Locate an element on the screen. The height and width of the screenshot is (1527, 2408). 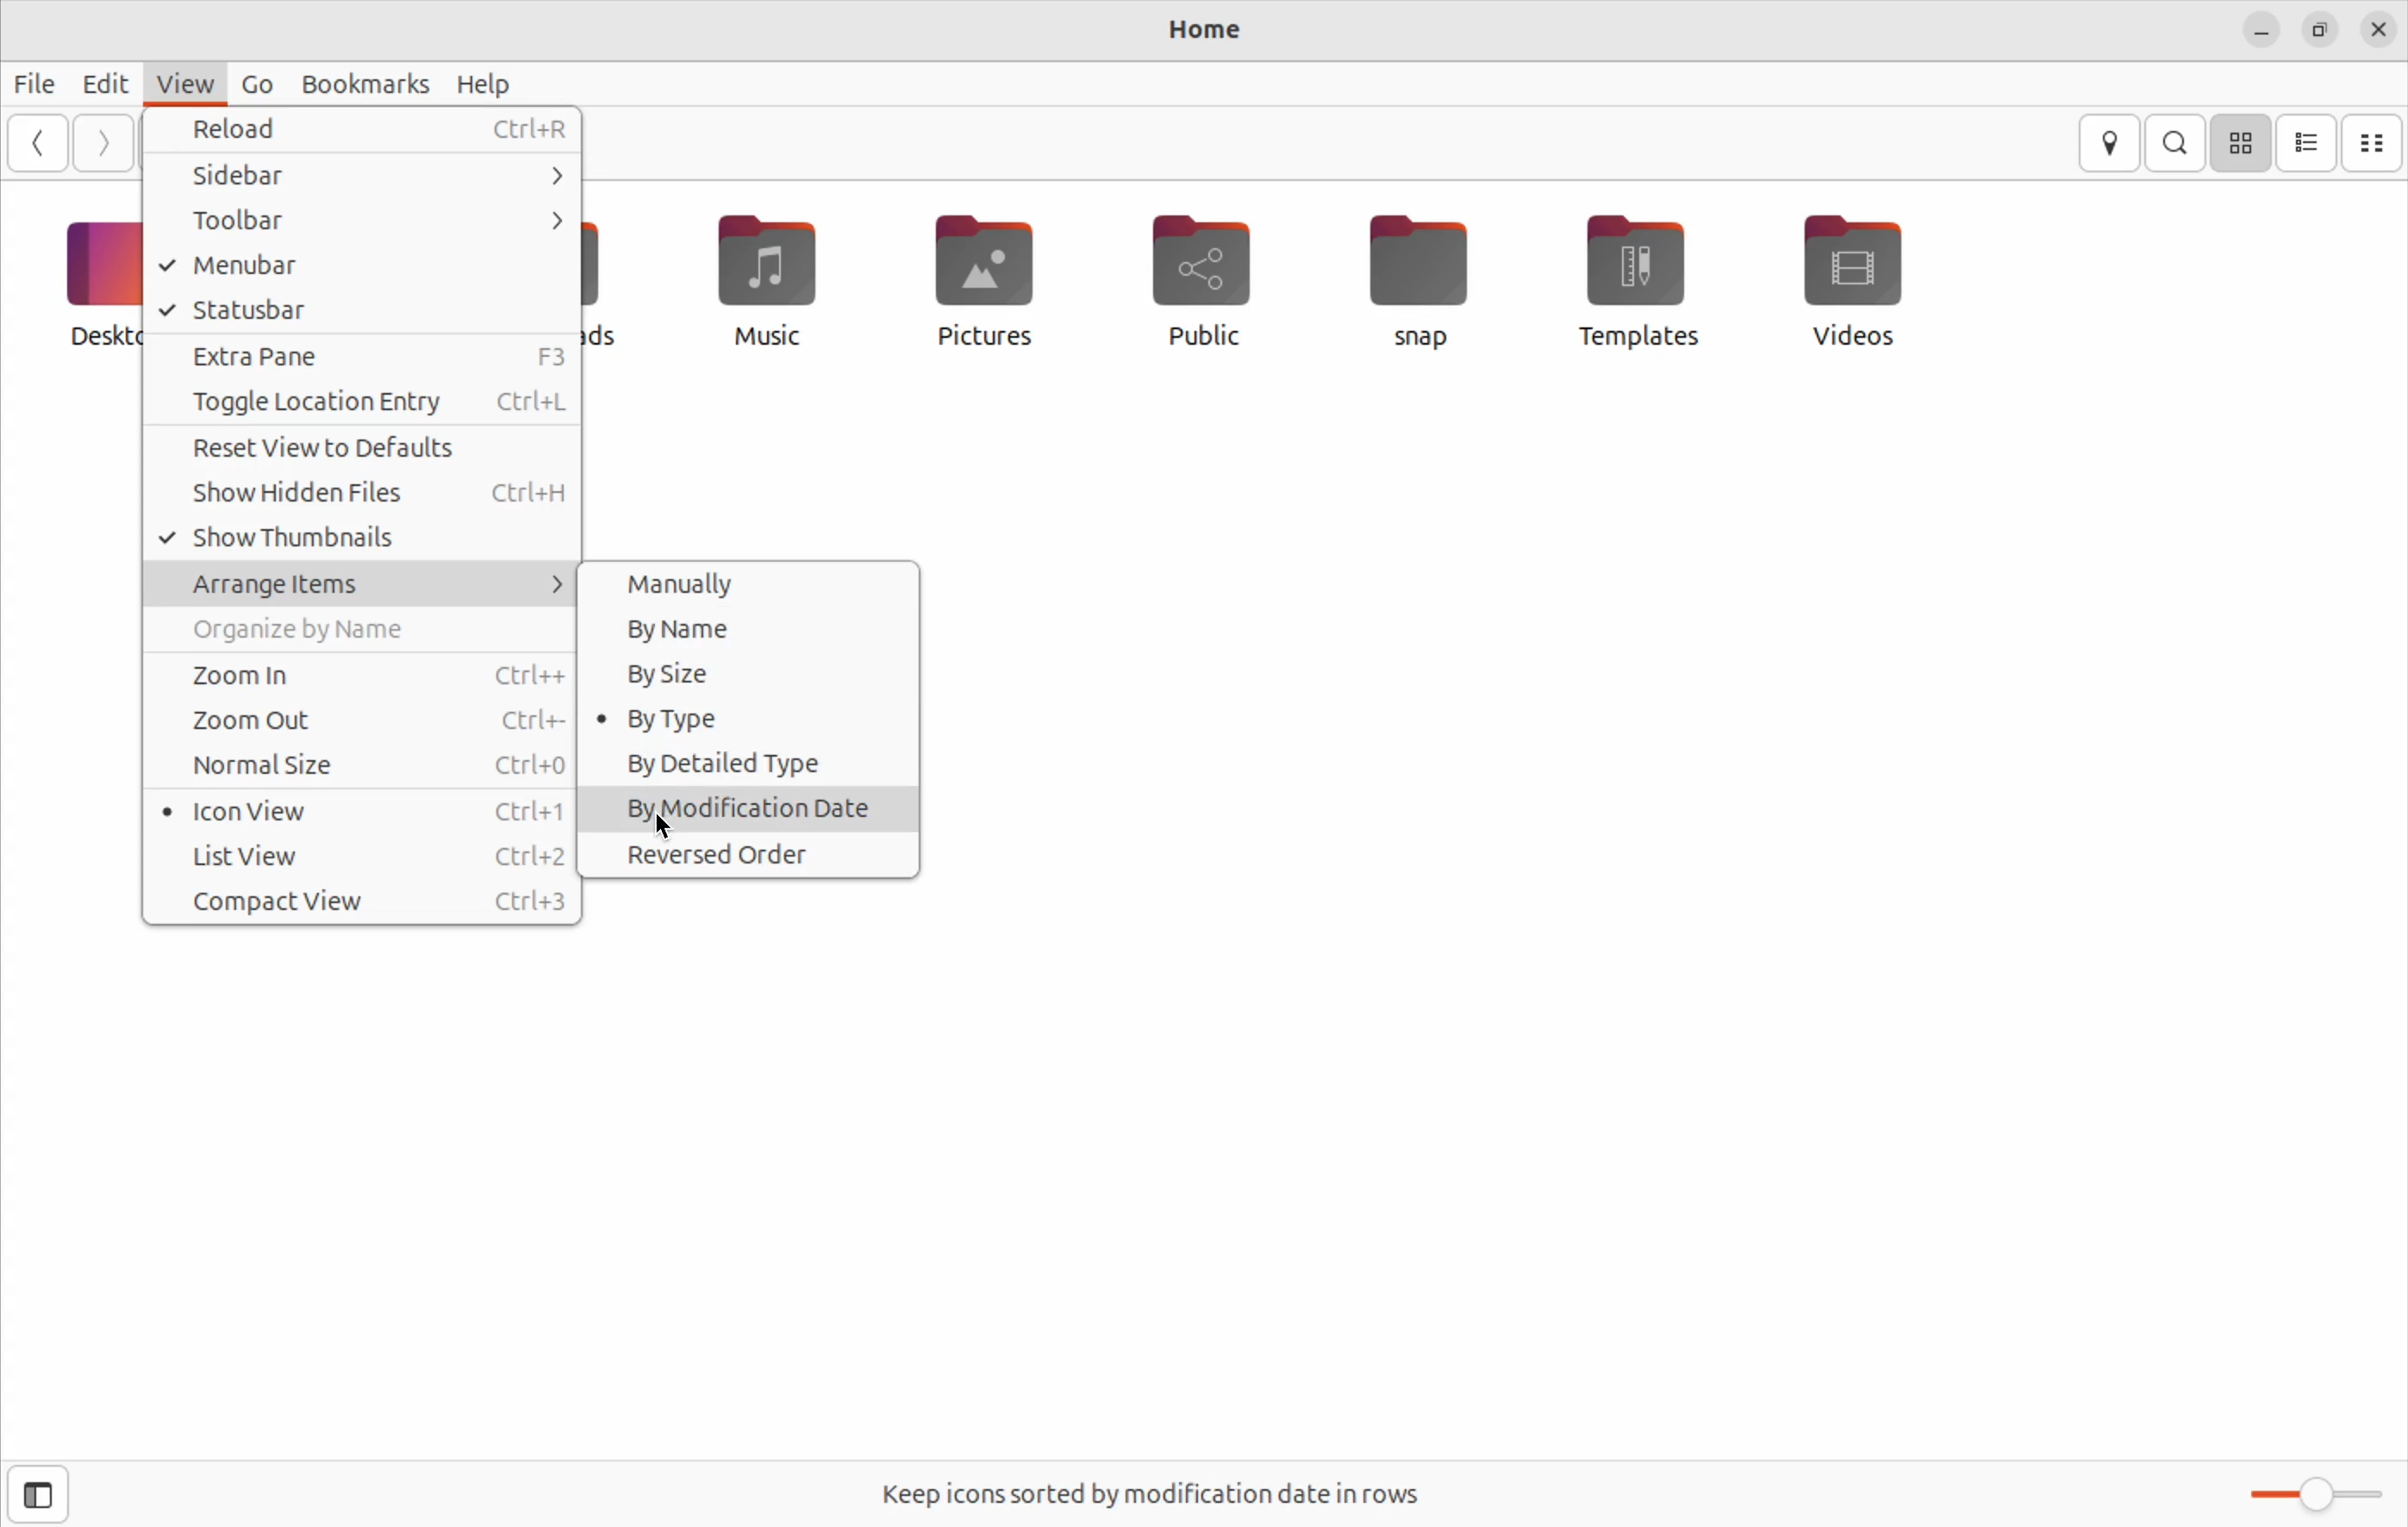
Go is located at coordinates (255, 83).